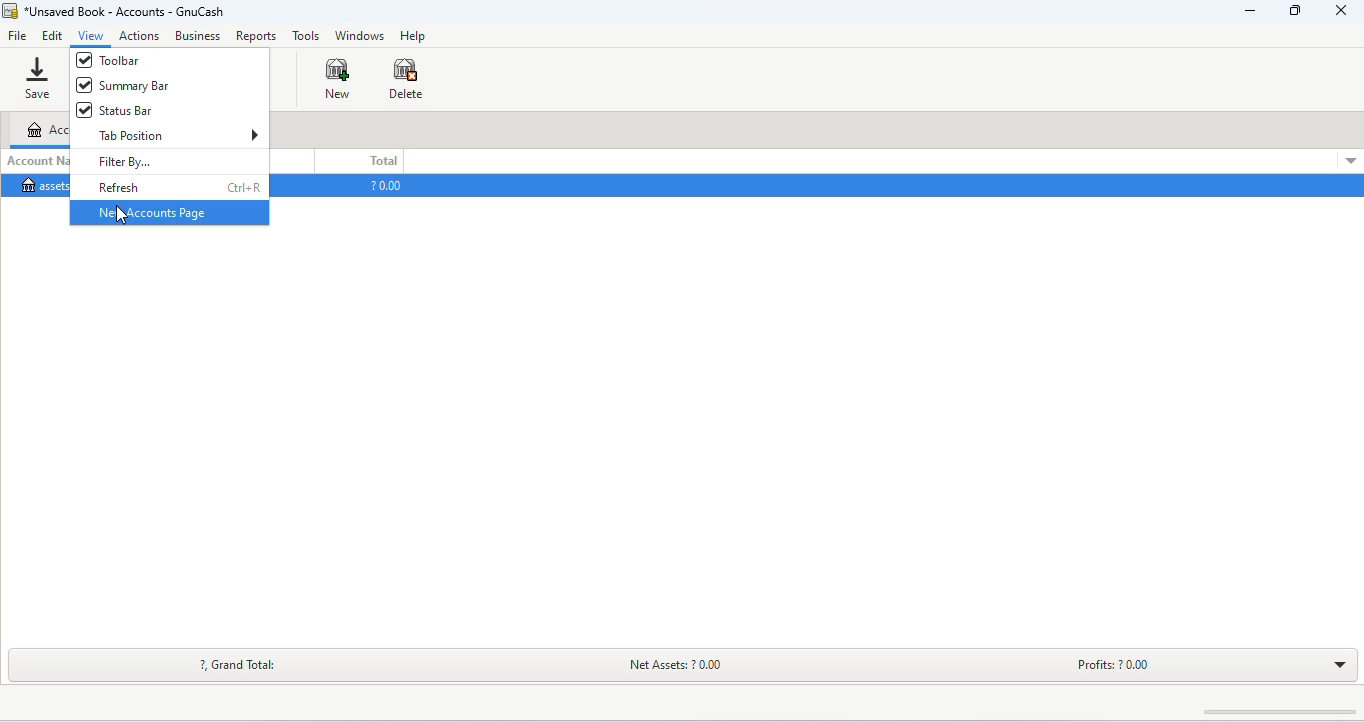 This screenshot has height=722, width=1364. What do you see at coordinates (339, 78) in the screenshot?
I see `new` at bounding box center [339, 78].